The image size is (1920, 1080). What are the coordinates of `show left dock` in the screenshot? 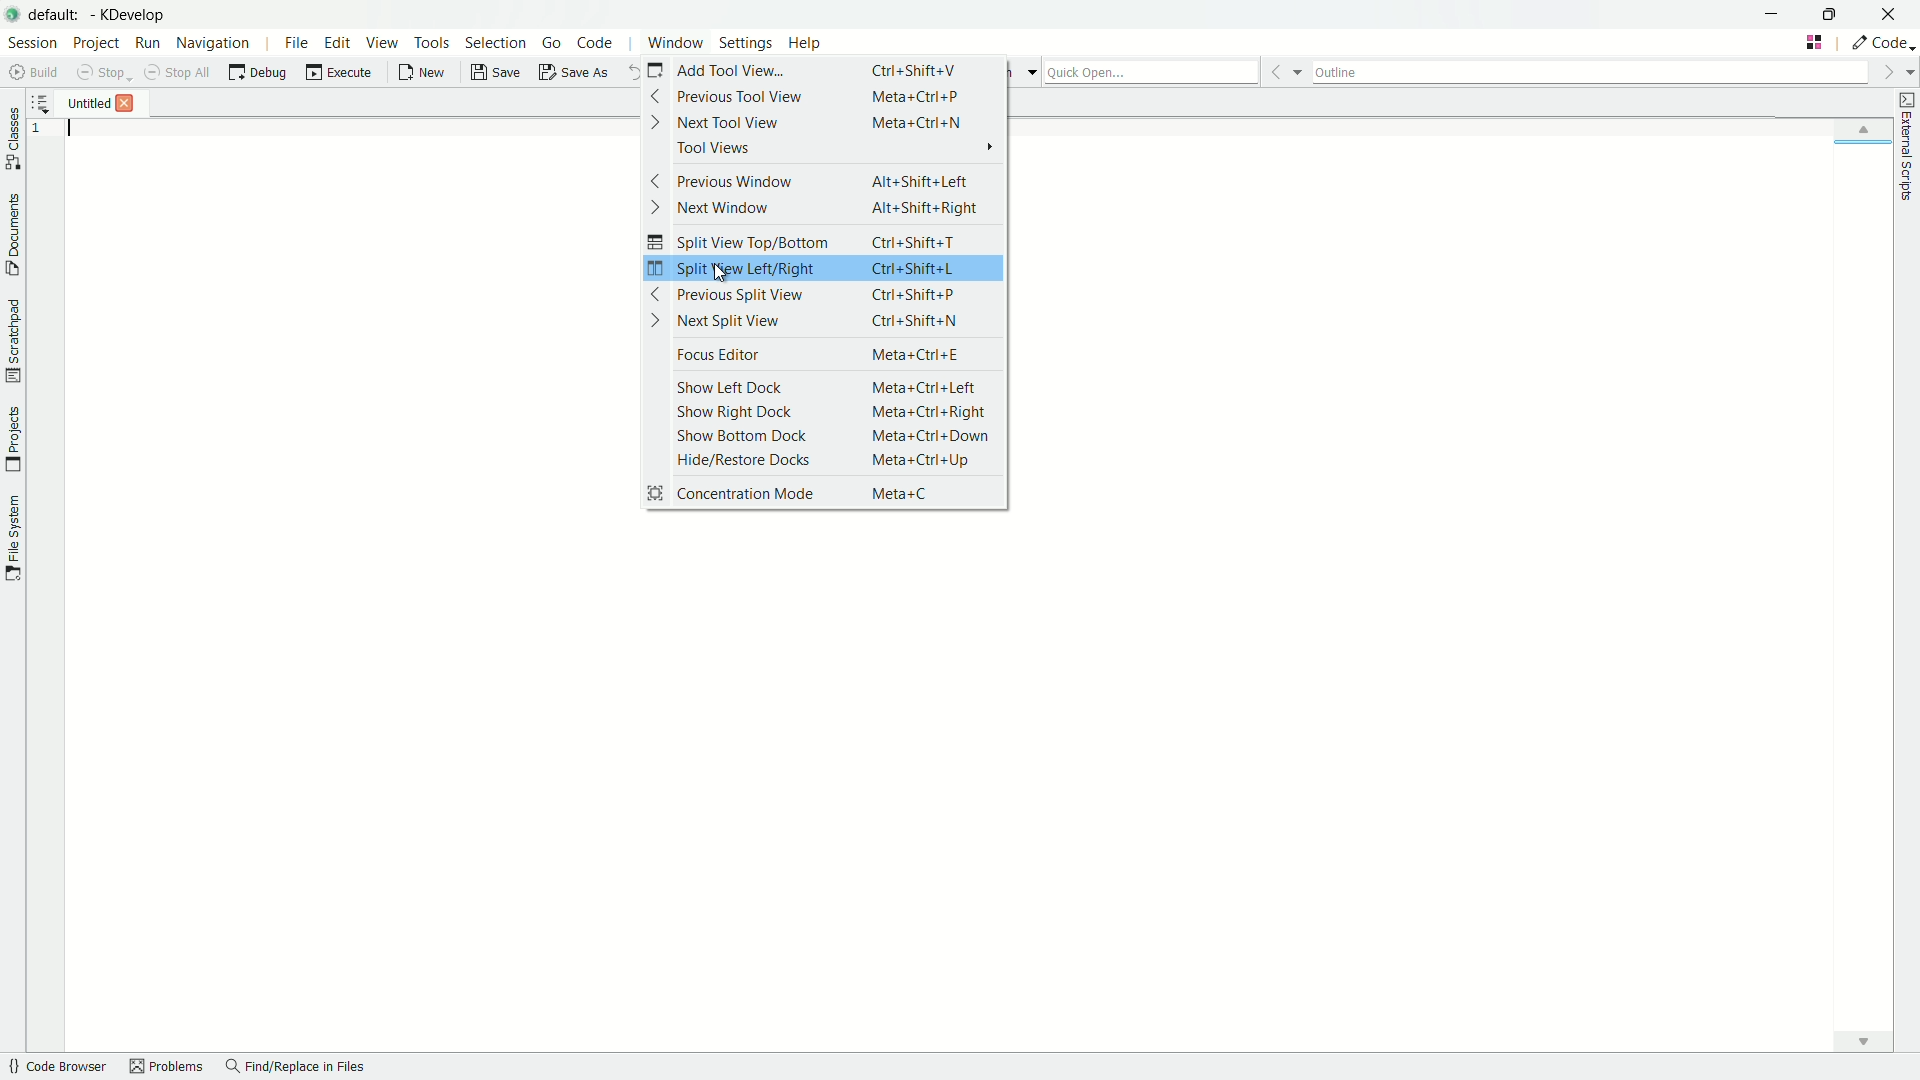 It's located at (757, 386).